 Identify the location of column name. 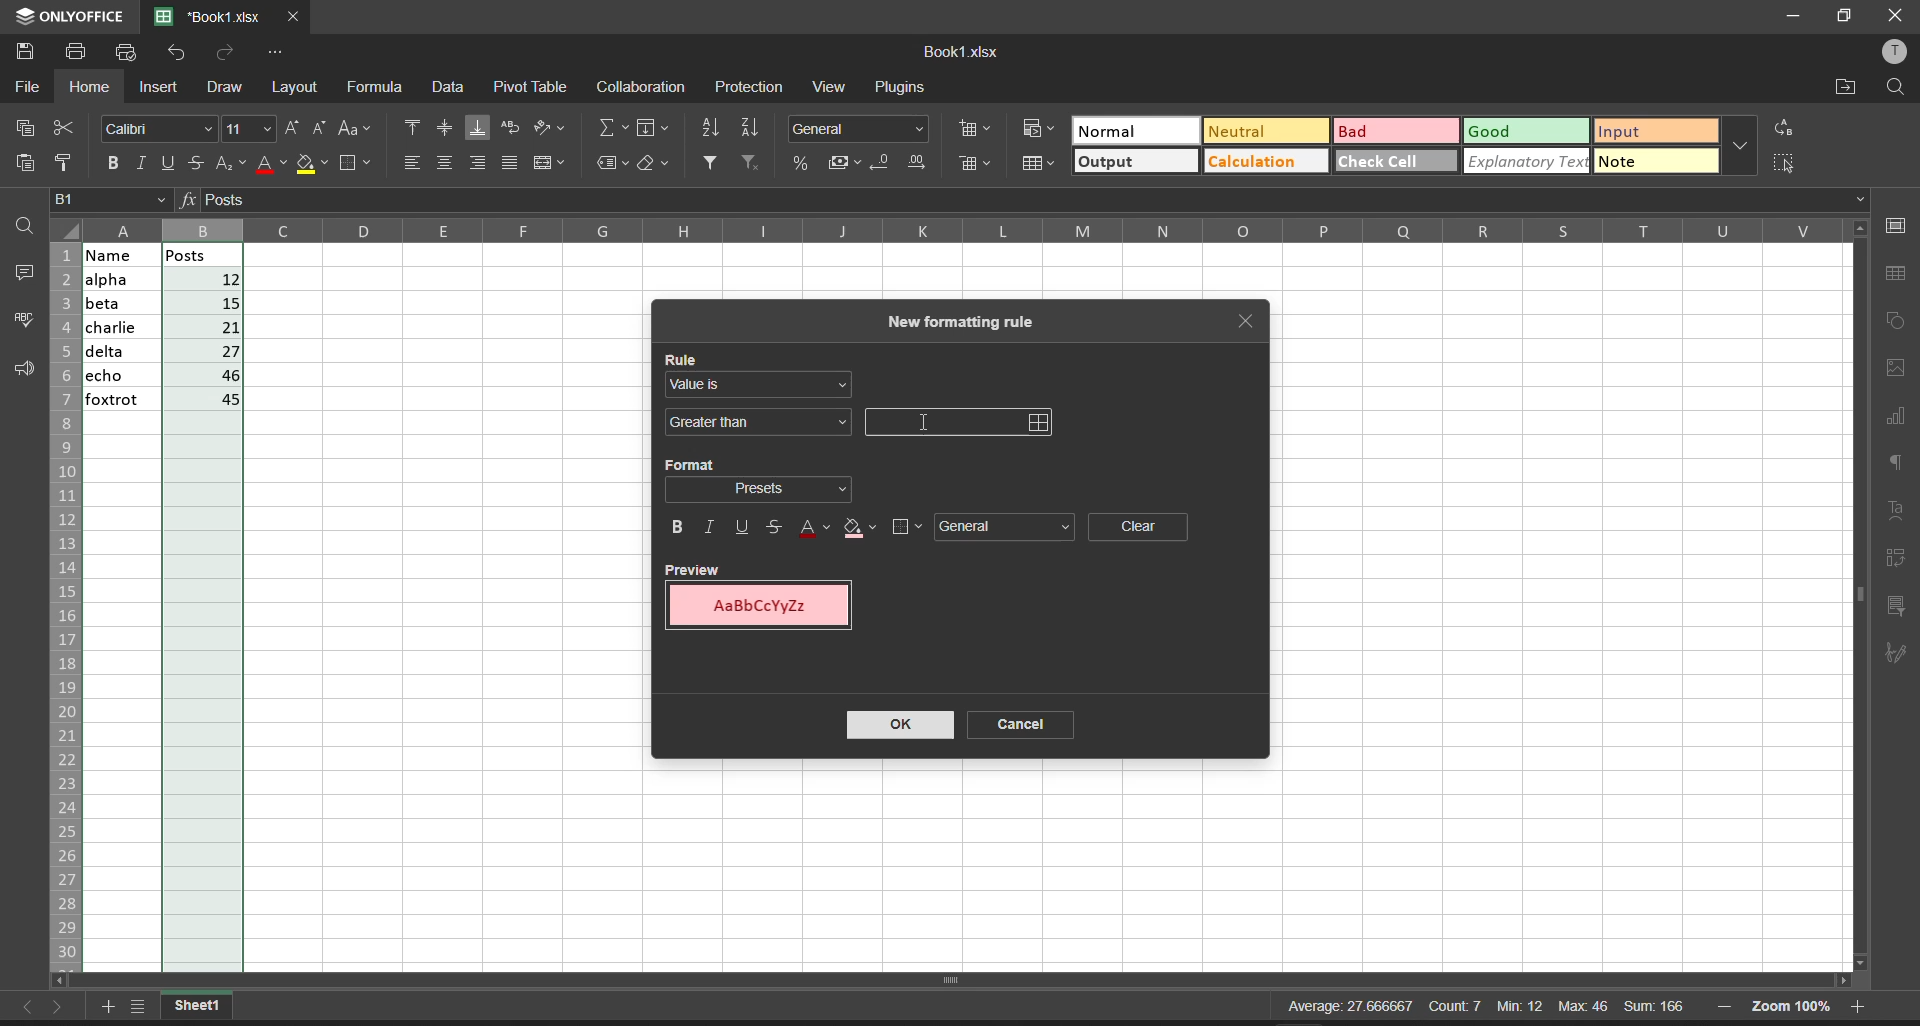
(970, 227).